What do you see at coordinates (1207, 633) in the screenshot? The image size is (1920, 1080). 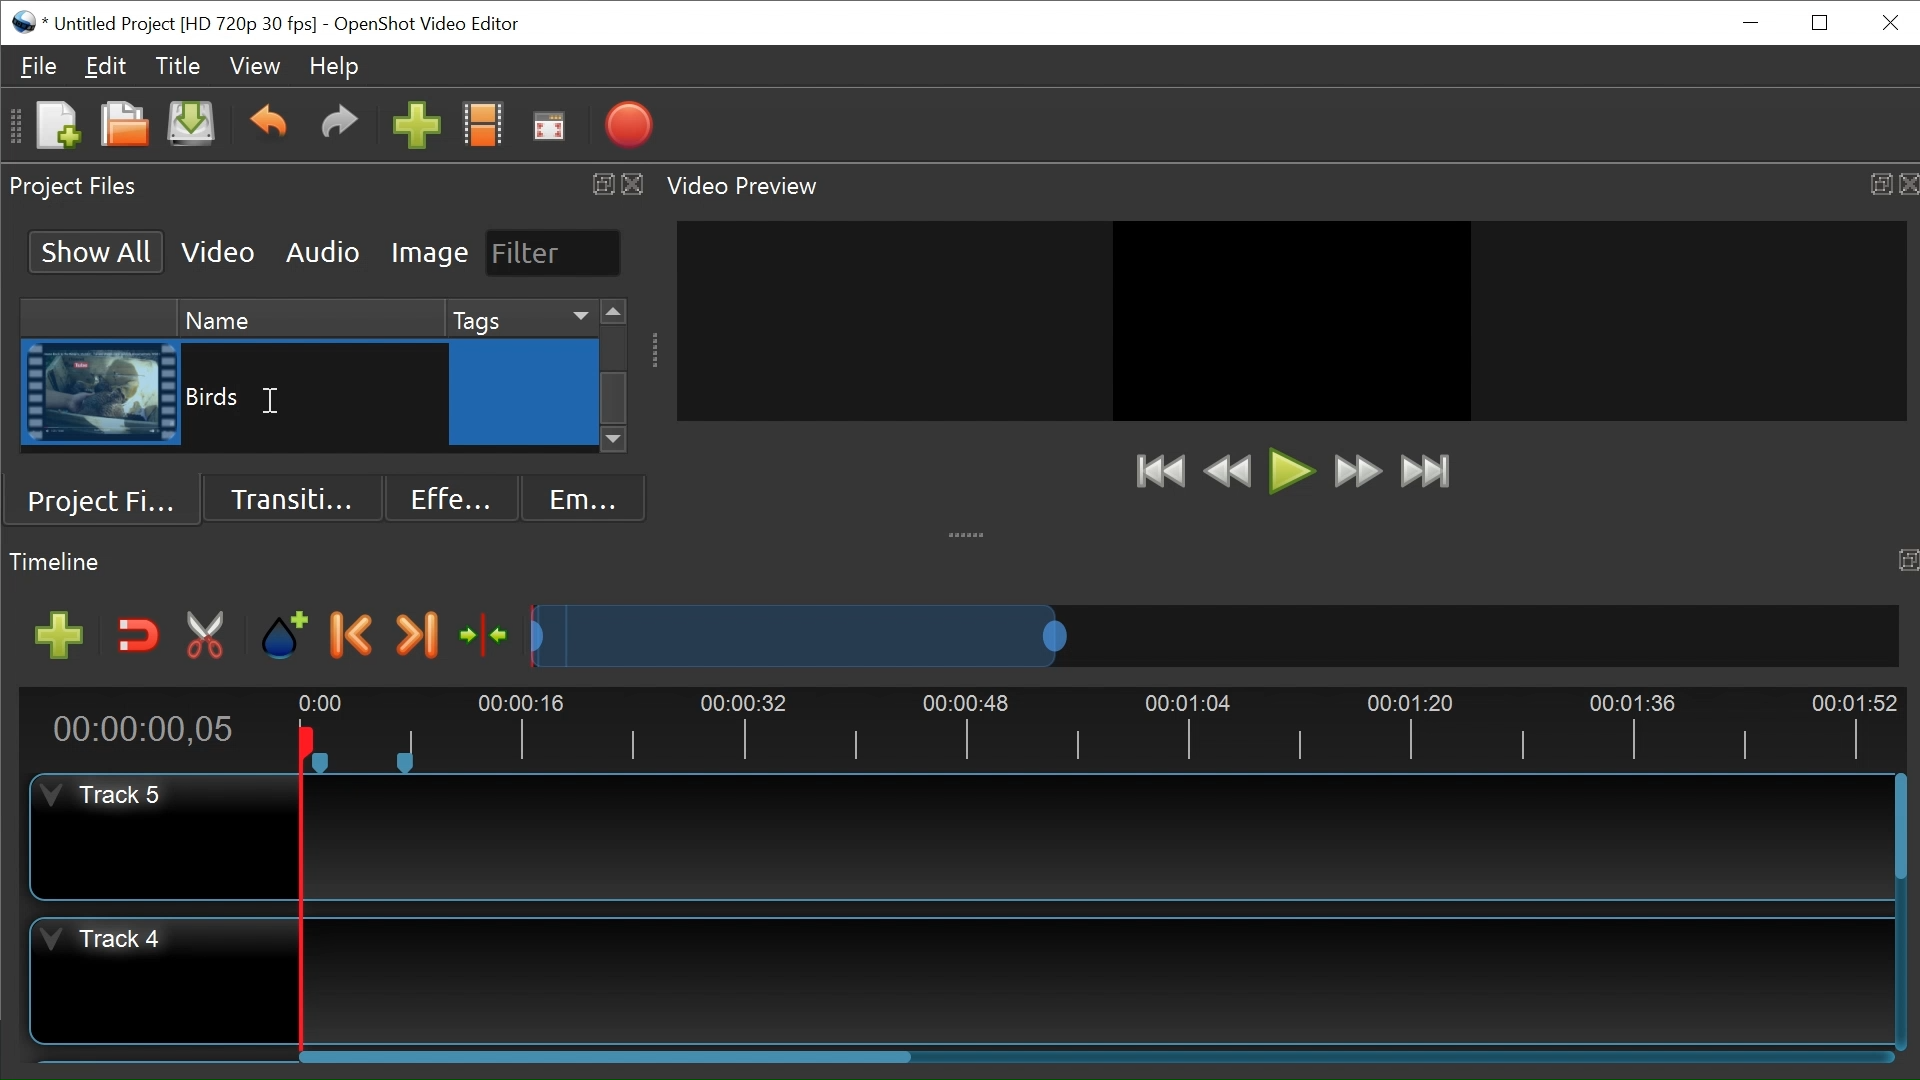 I see `Zoom Slider` at bounding box center [1207, 633].